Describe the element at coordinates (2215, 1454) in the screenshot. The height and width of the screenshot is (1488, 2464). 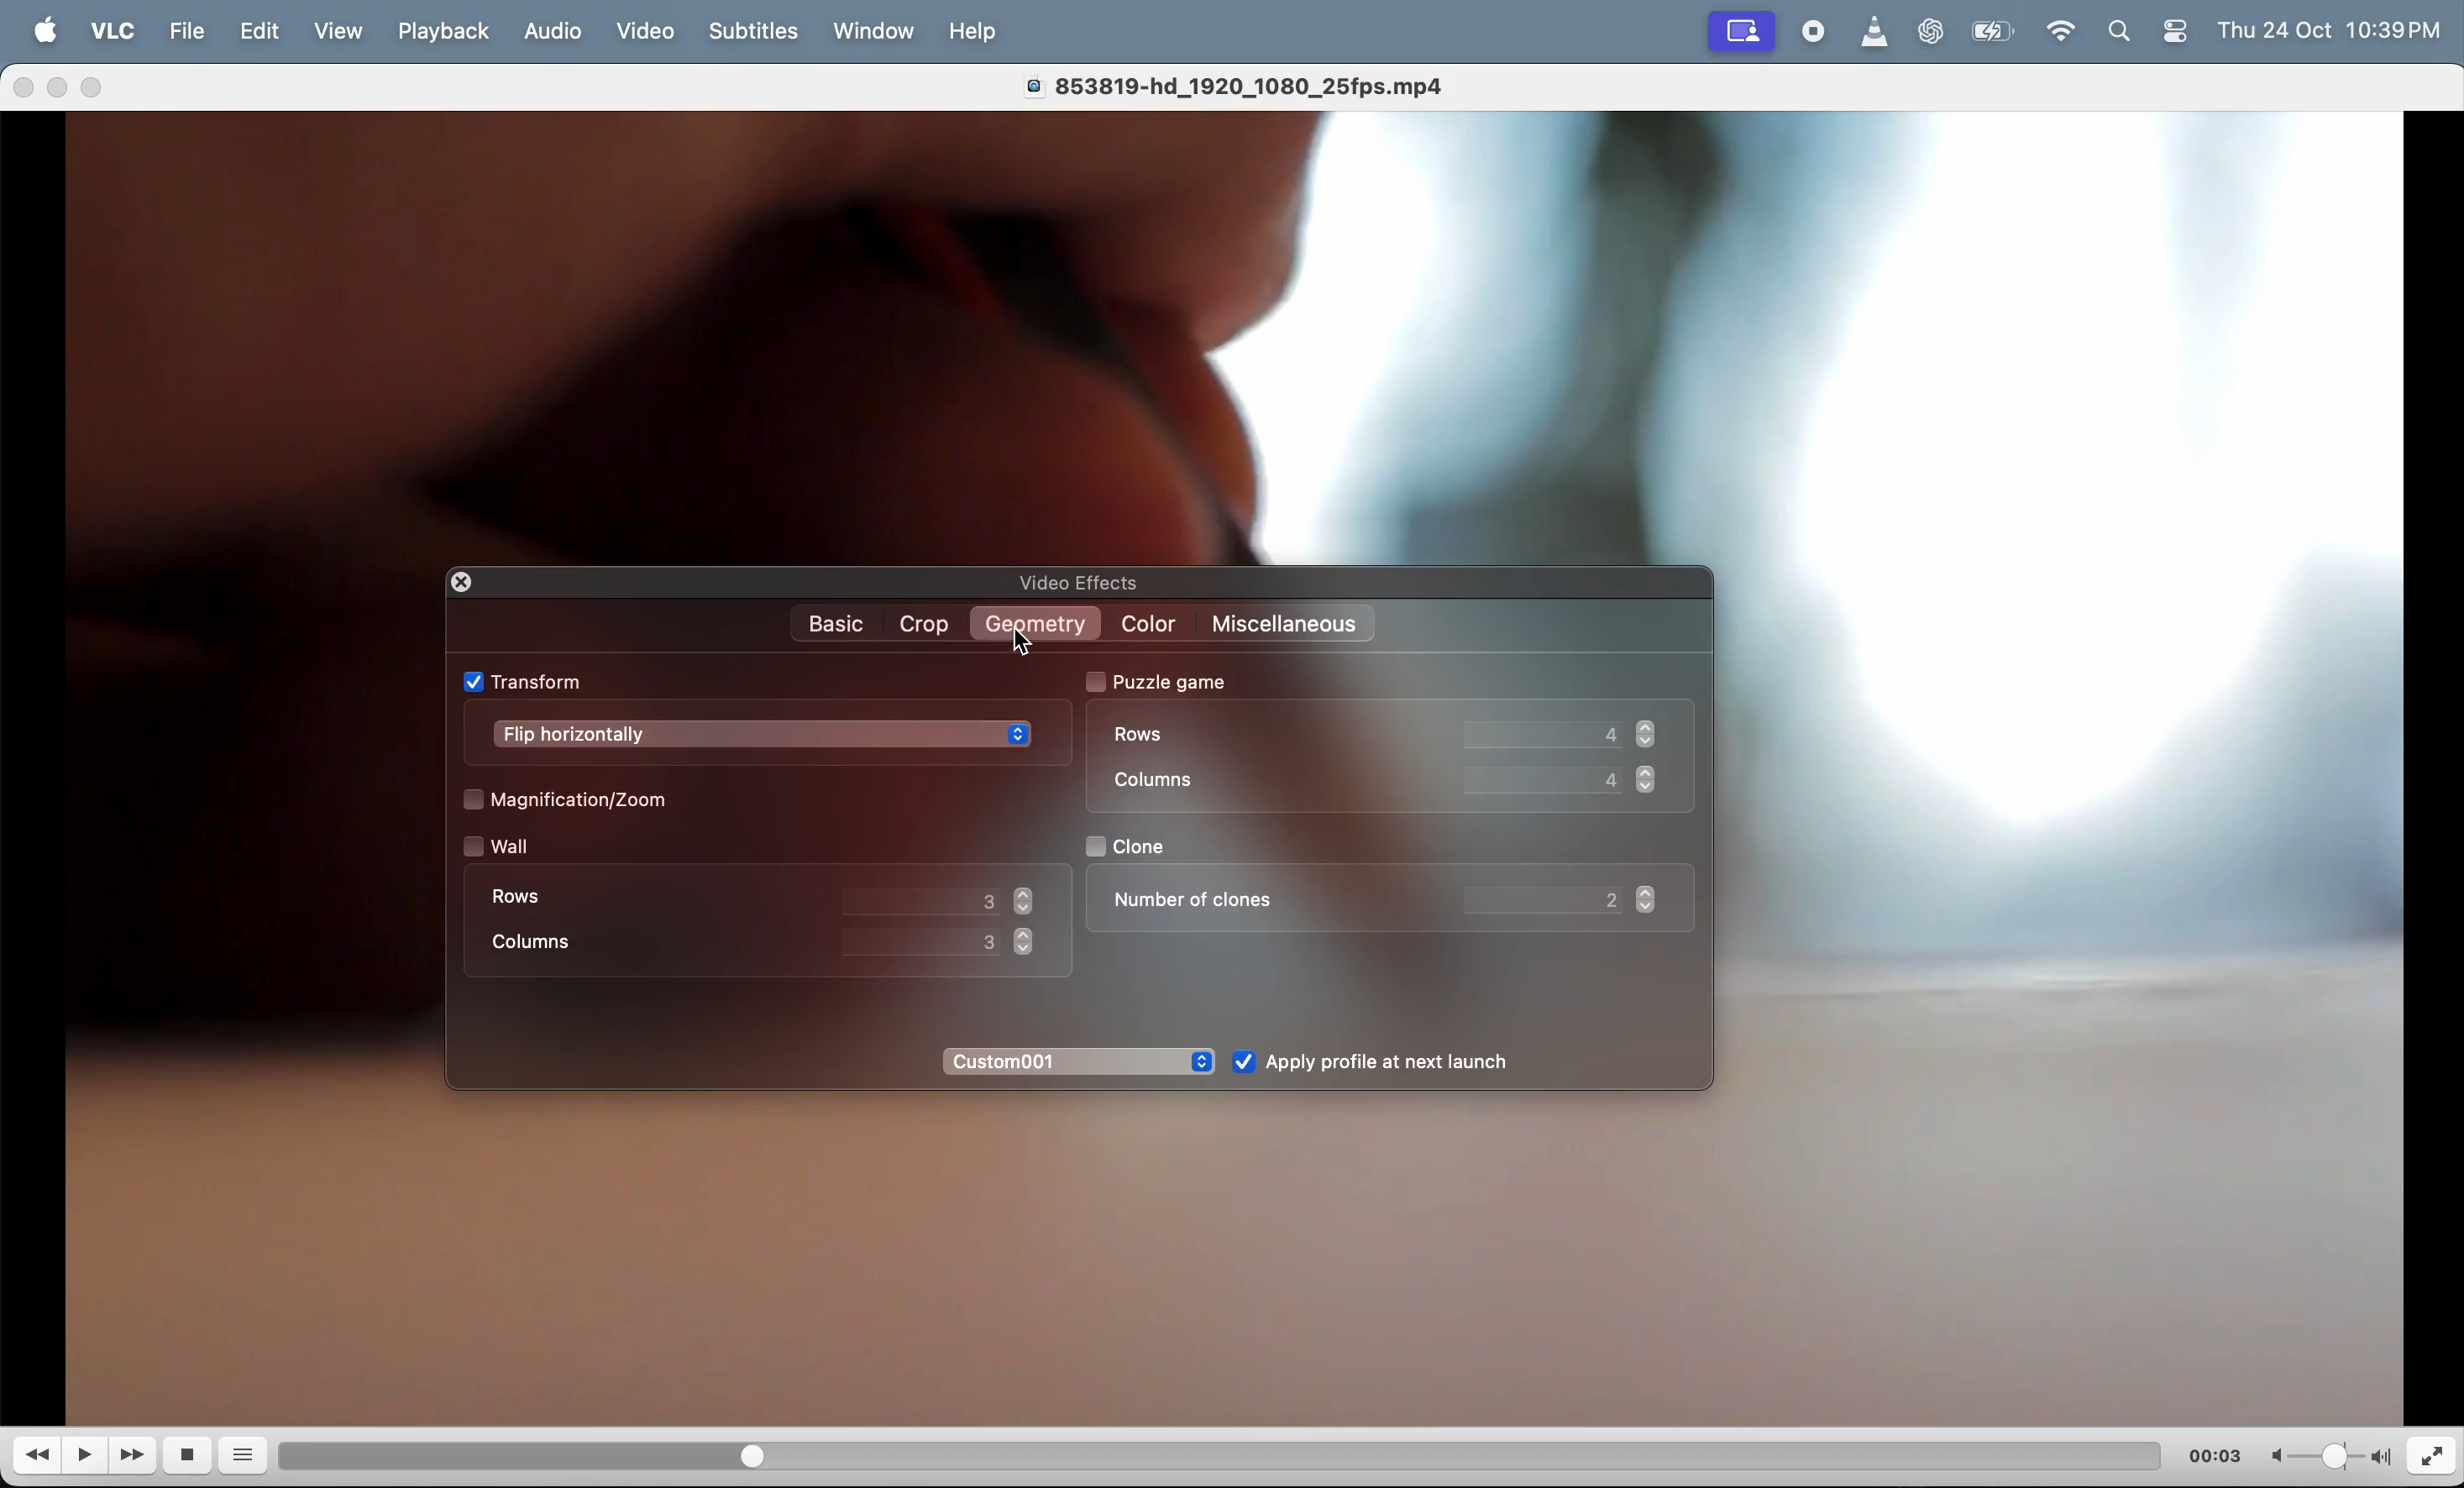
I see `time` at that location.